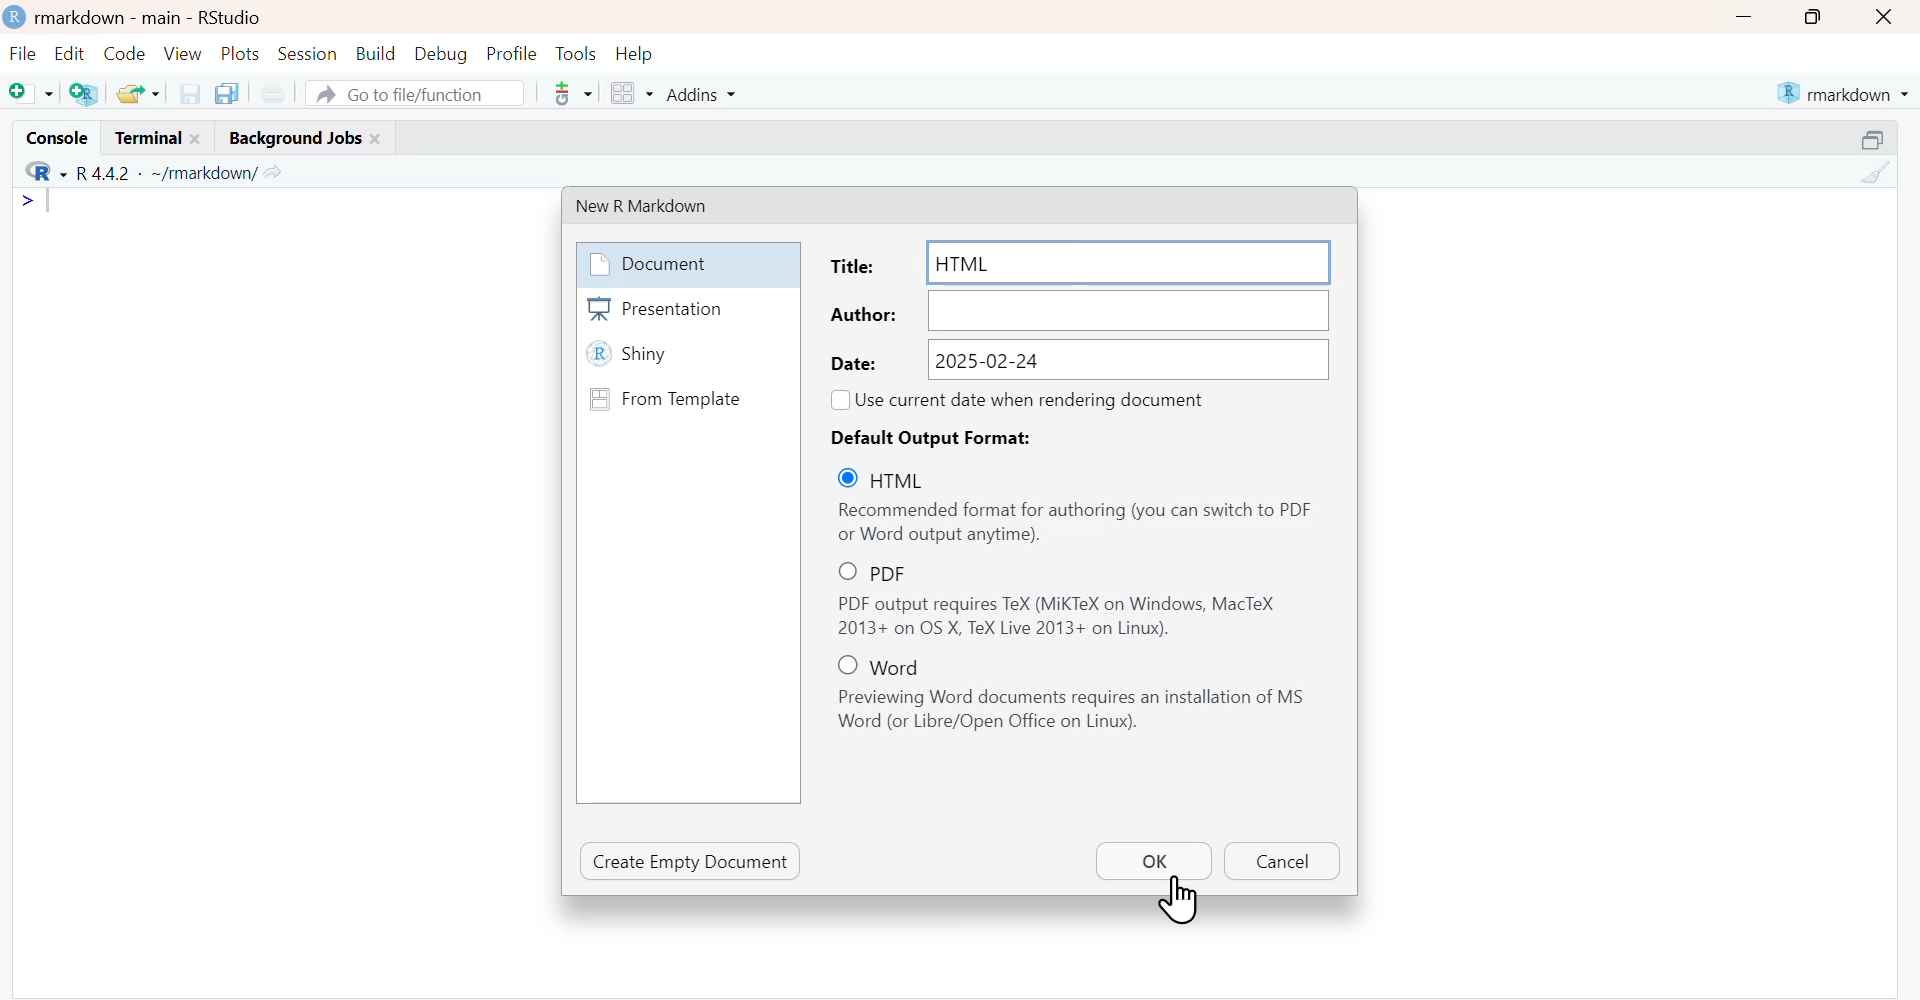 This screenshot has width=1920, height=1000. I want to click on Clear console, so click(1874, 173).